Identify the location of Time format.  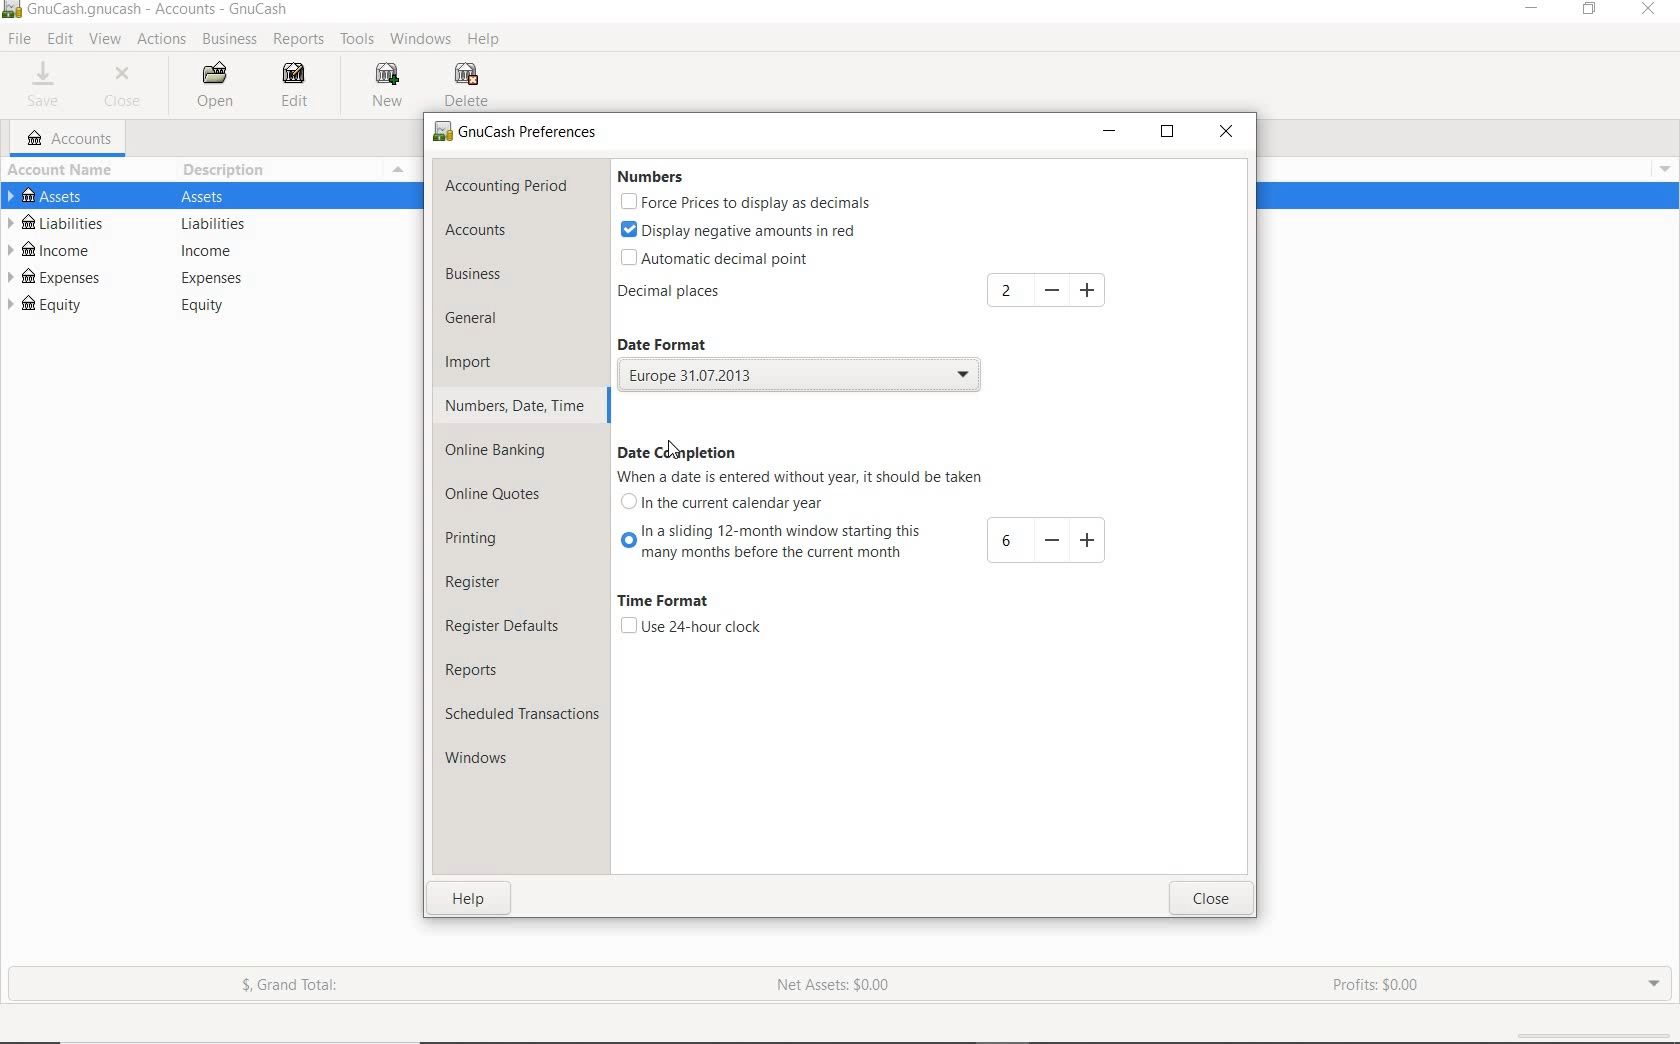
(663, 602).